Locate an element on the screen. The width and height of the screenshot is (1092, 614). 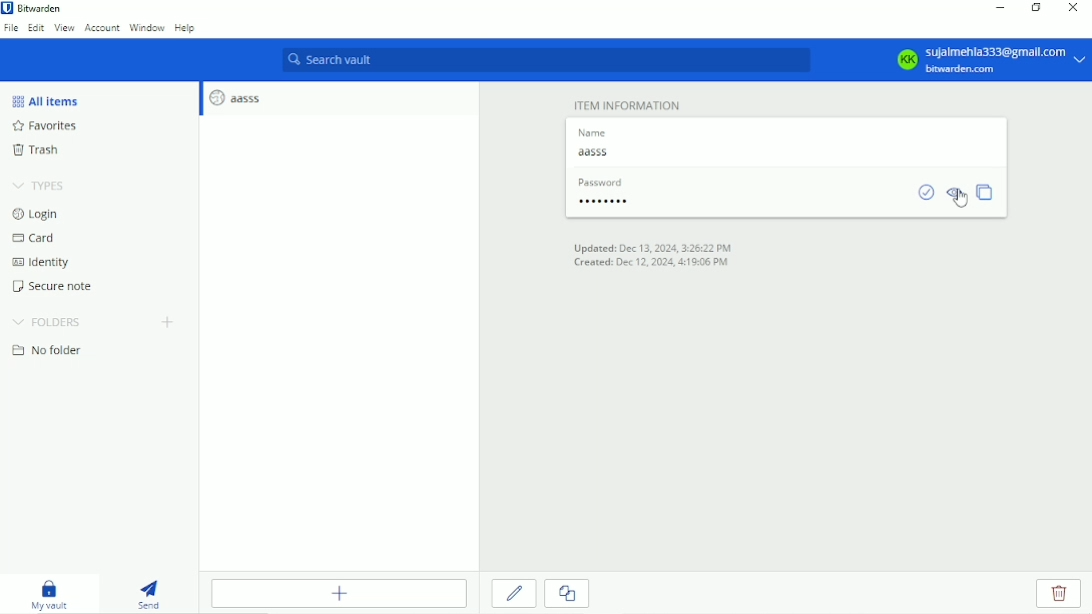
Delete is located at coordinates (1061, 593).